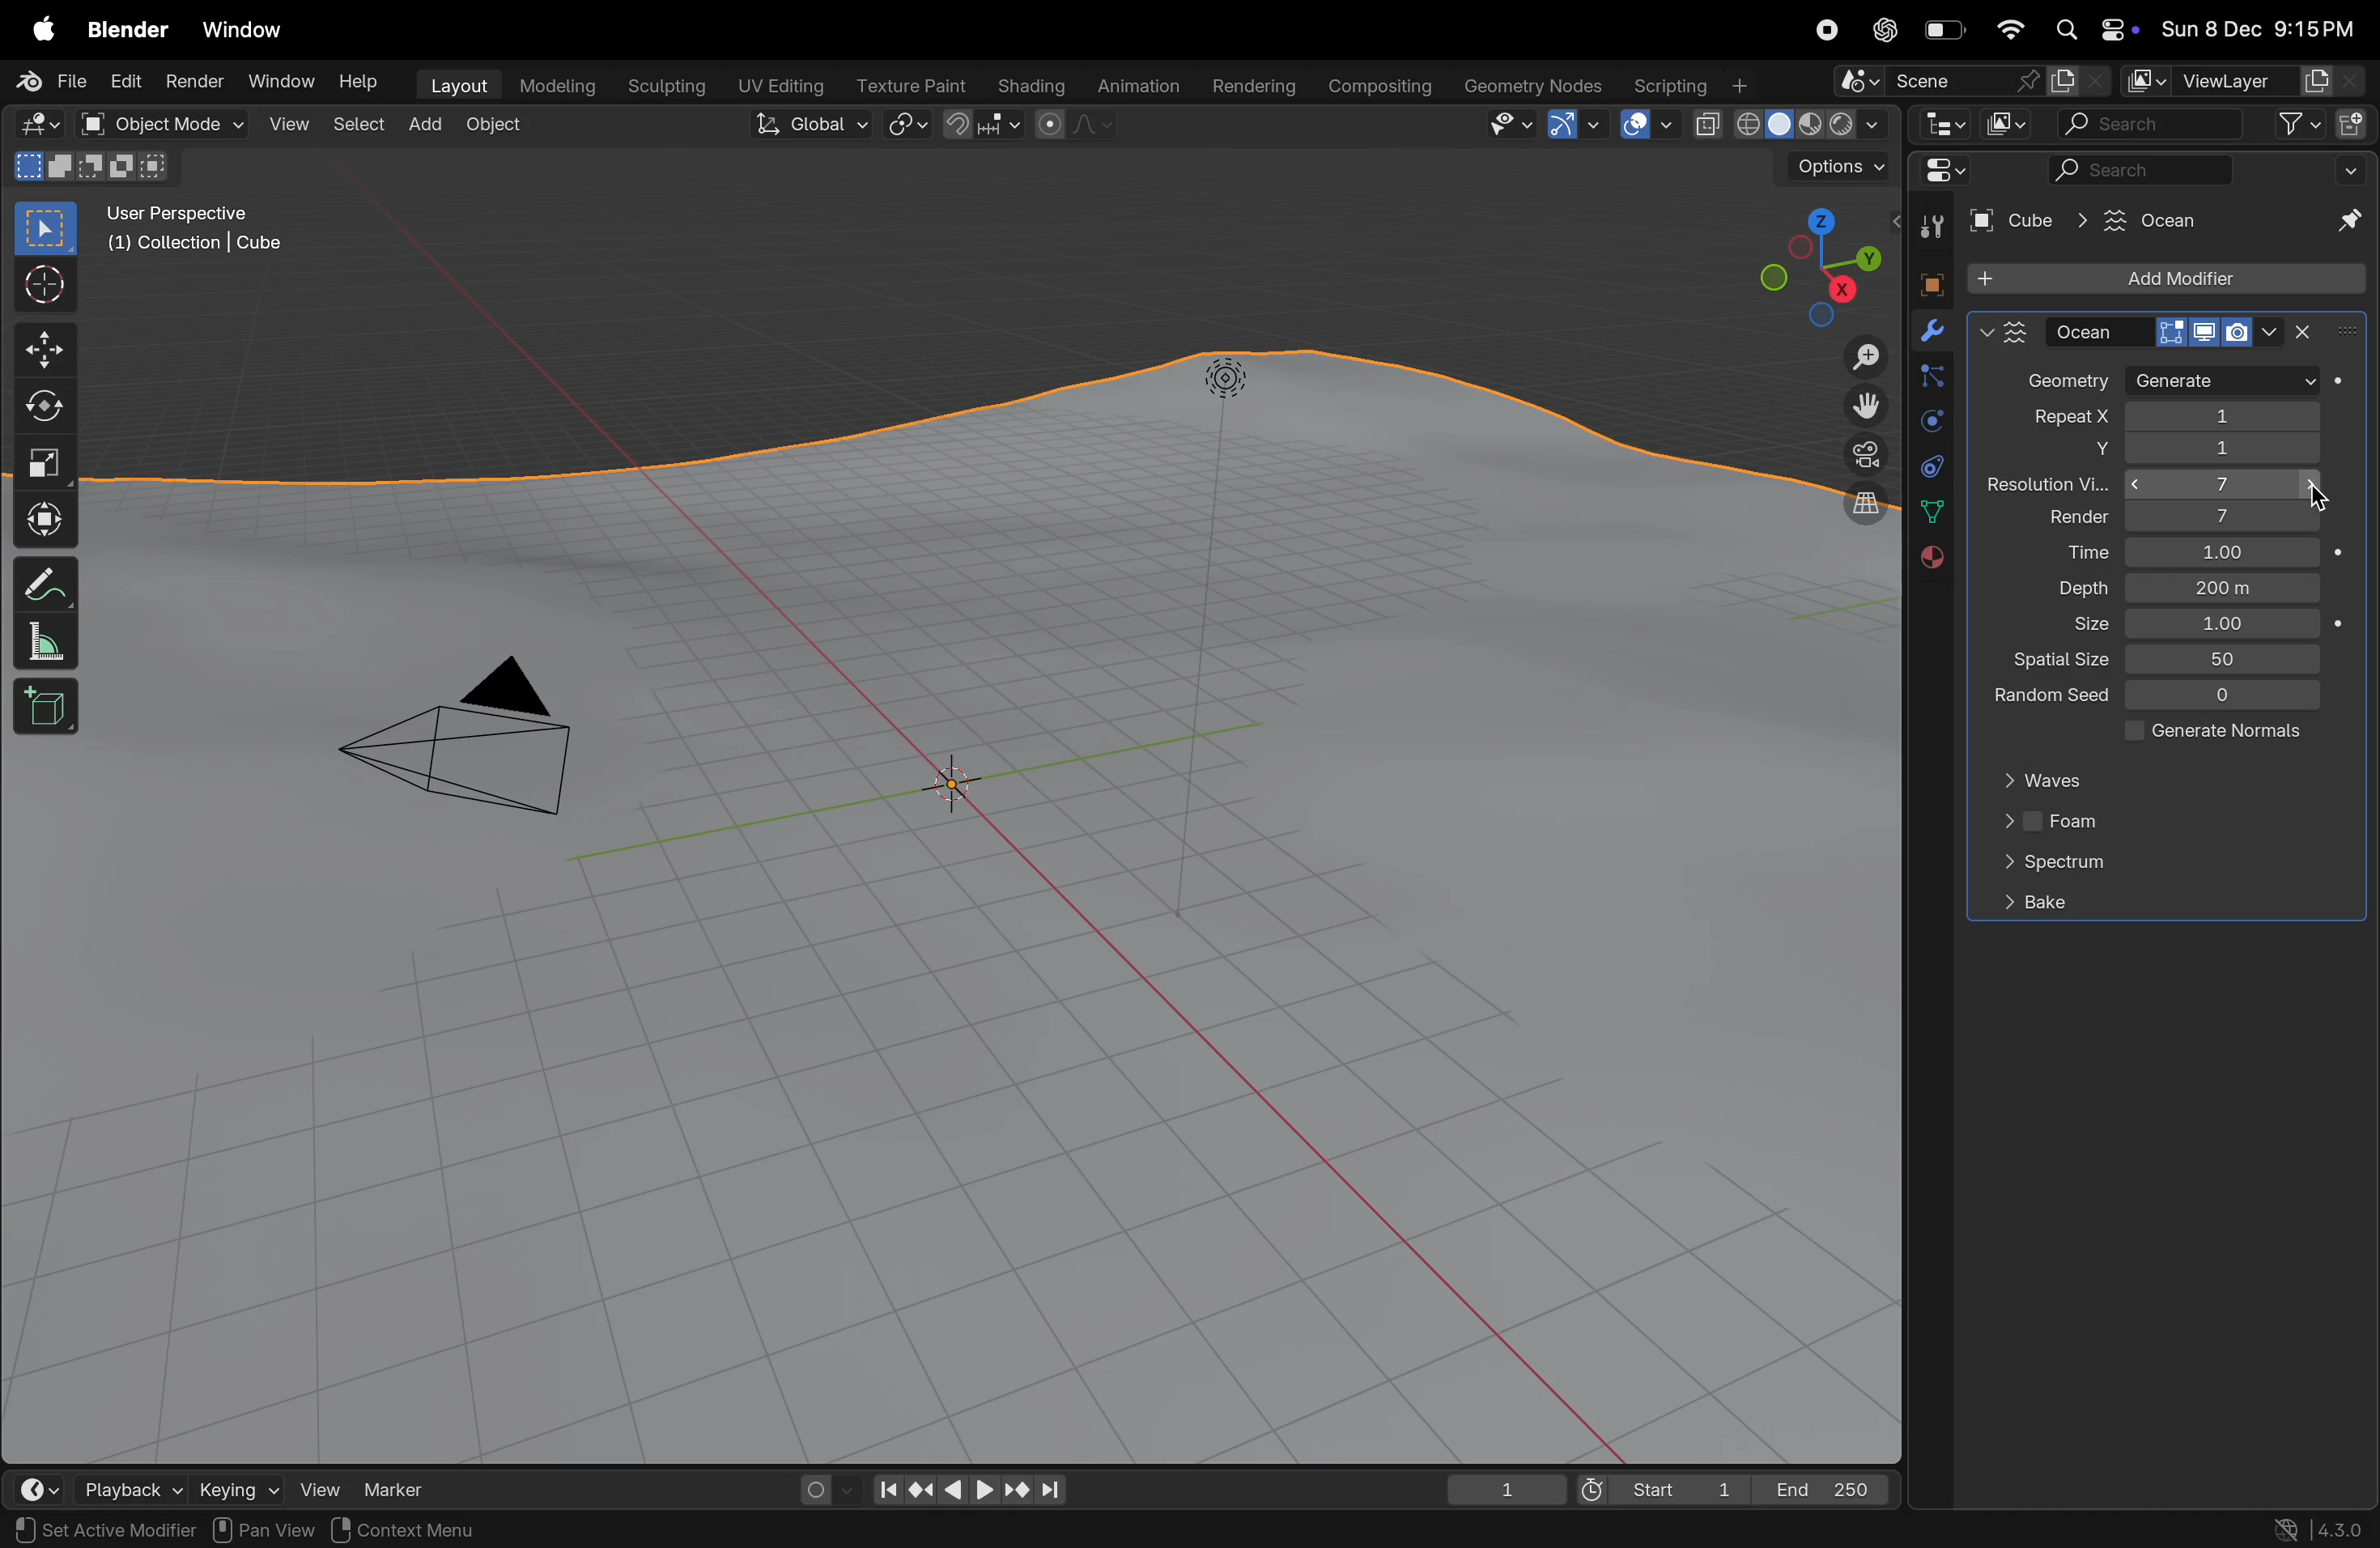 This screenshot has height=1548, width=2380. I want to click on size, so click(2077, 626).